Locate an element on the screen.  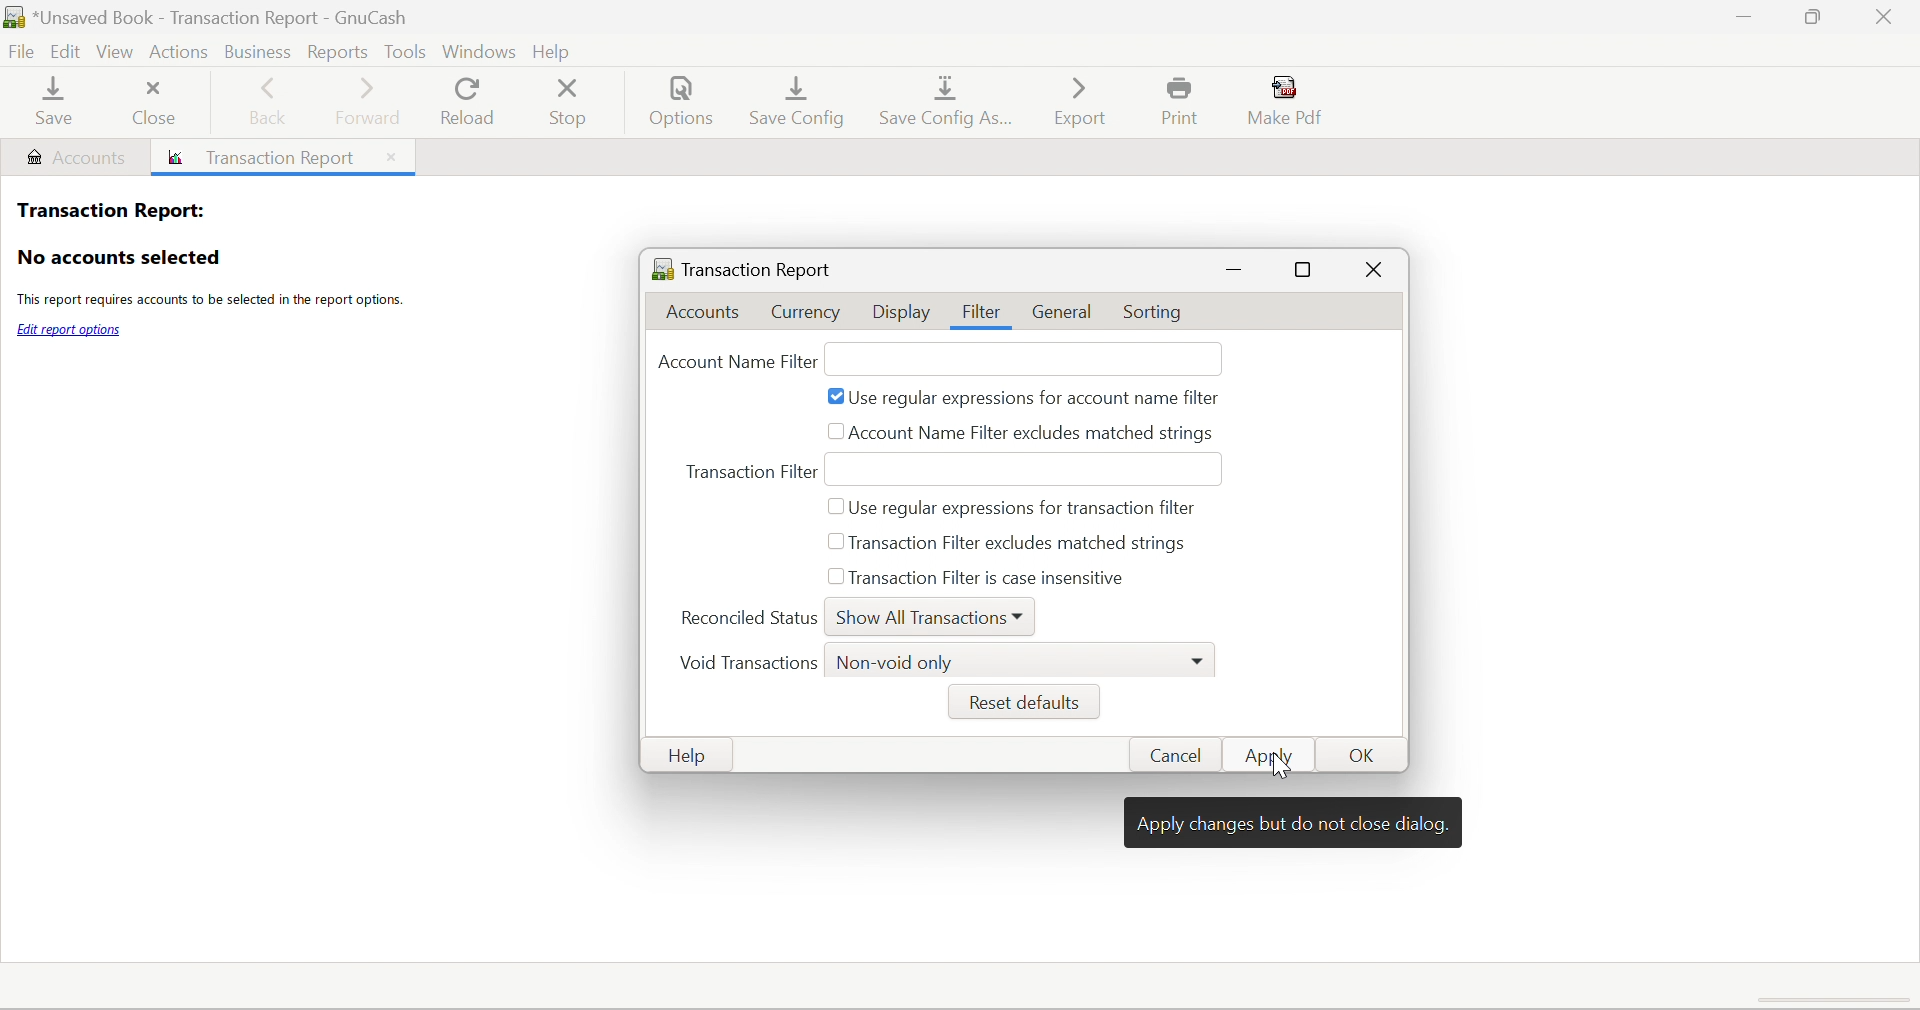
Windows is located at coordinates (477, 50).